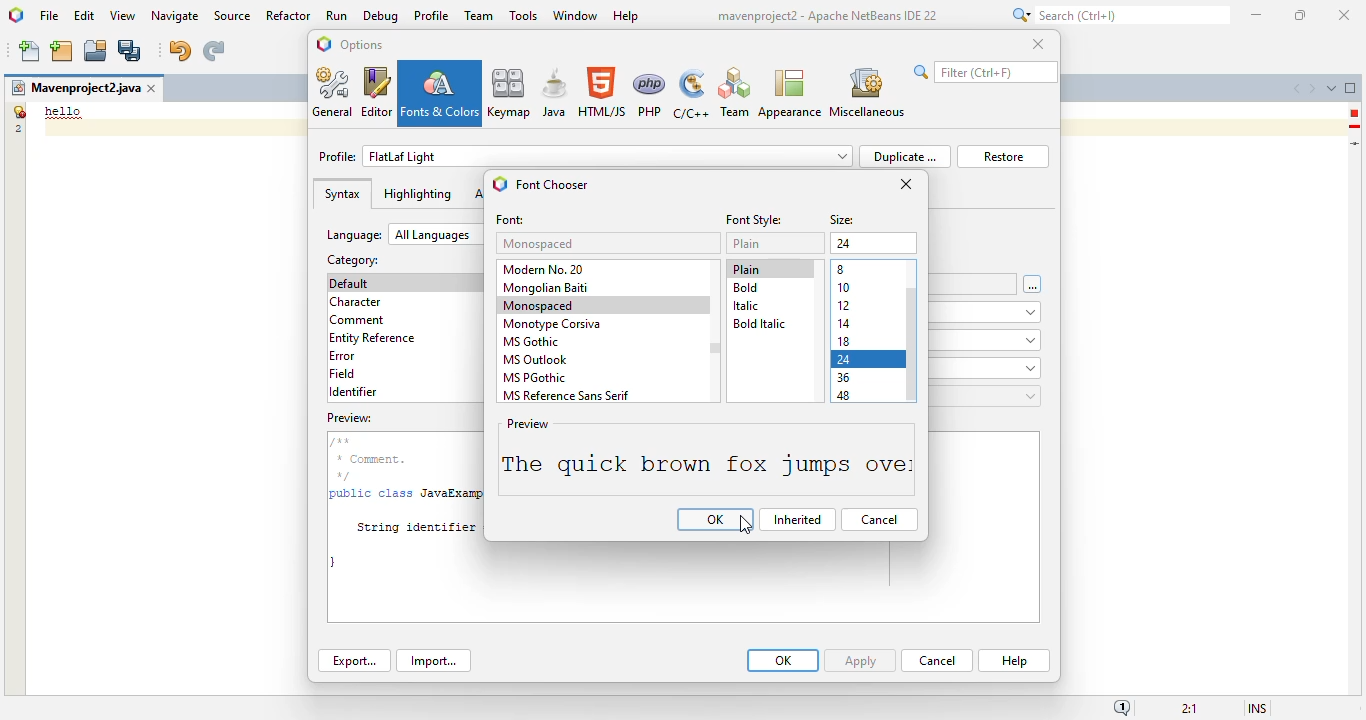 The width and height of the screenshot is (1366, 720). Describe the element at coordinates (753, 220) in the screenshot. I see `font style: ` at that location.